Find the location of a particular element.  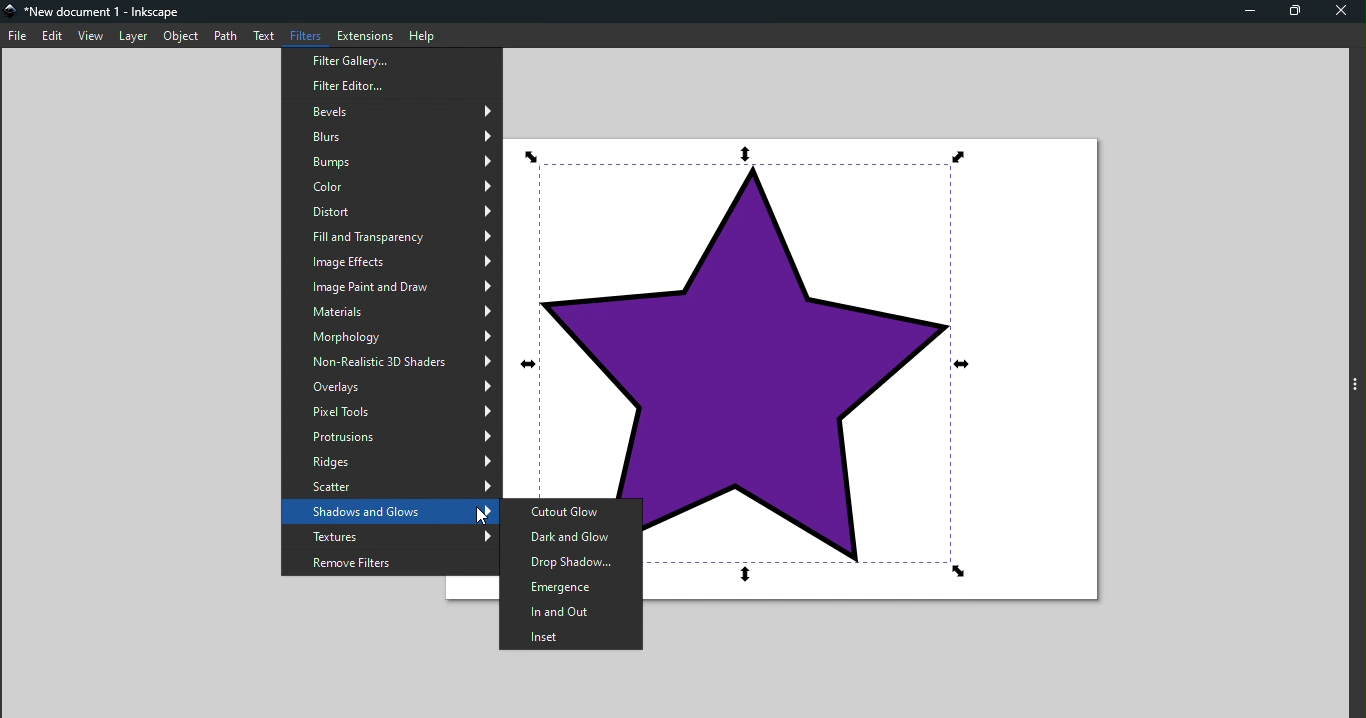

Text is located at coordinates (264, 37).